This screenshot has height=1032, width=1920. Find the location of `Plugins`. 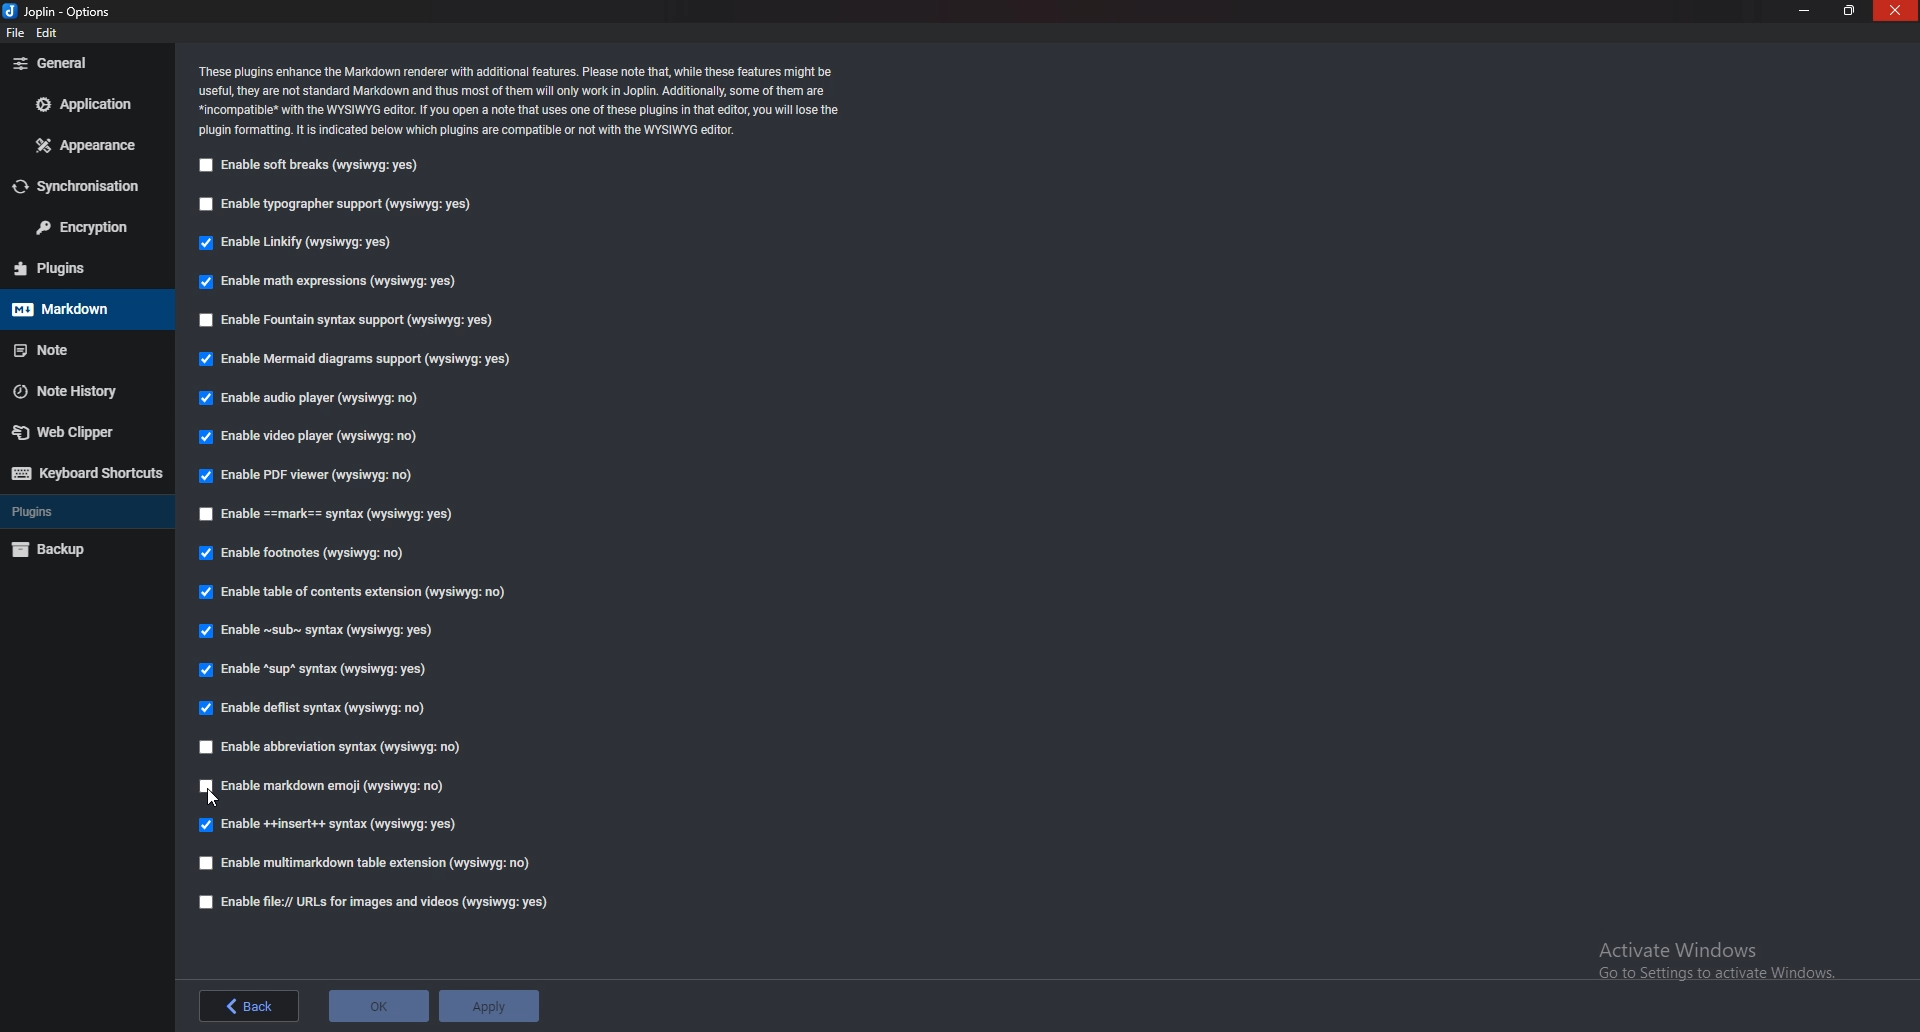

Plugins is located at coordinates (79, 269).